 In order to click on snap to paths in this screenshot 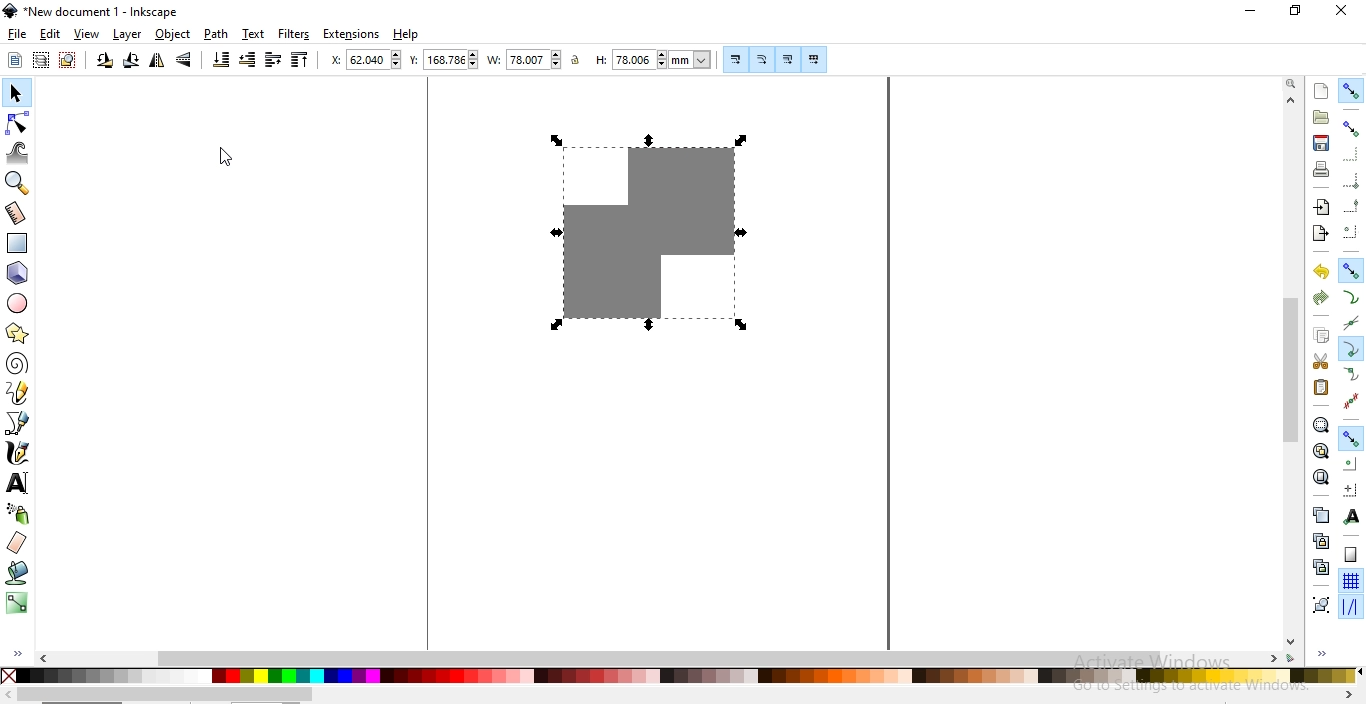, I will do `click(1351, 298)`.